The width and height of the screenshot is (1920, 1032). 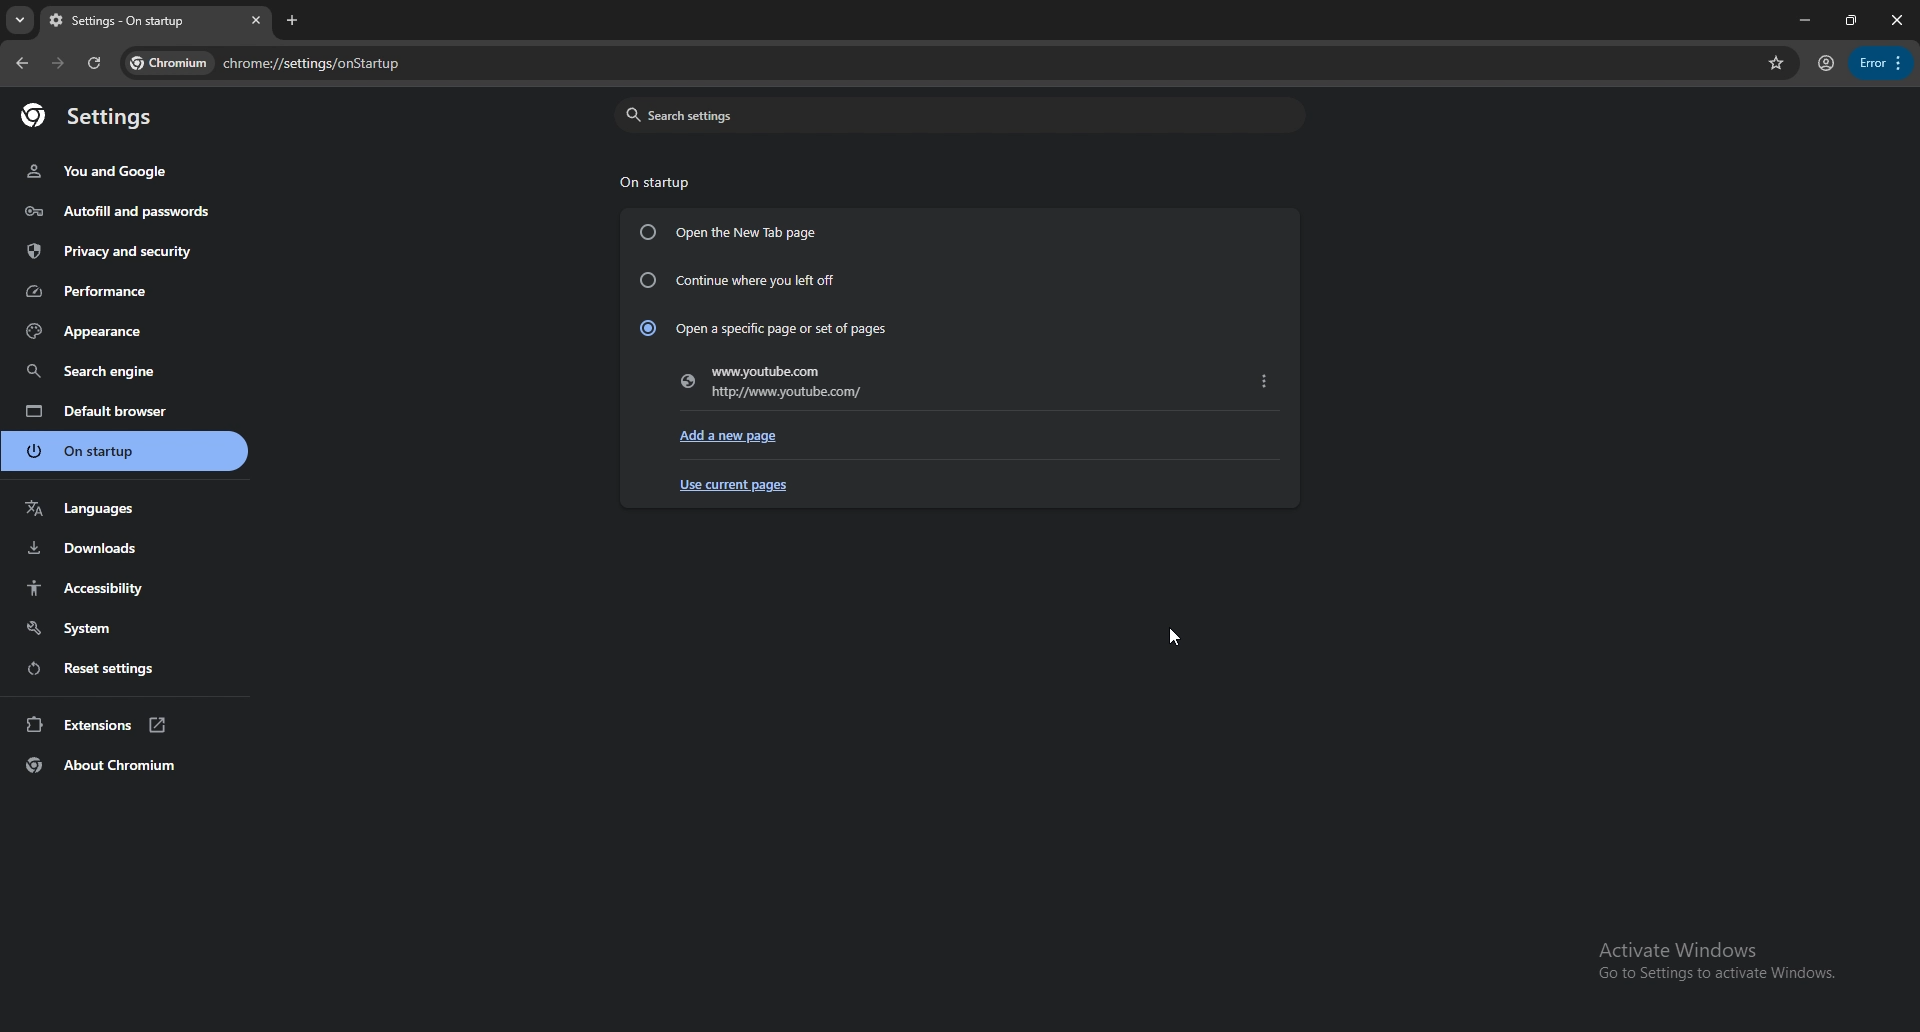 I want to click on search settings, so click(x=957, y=115).